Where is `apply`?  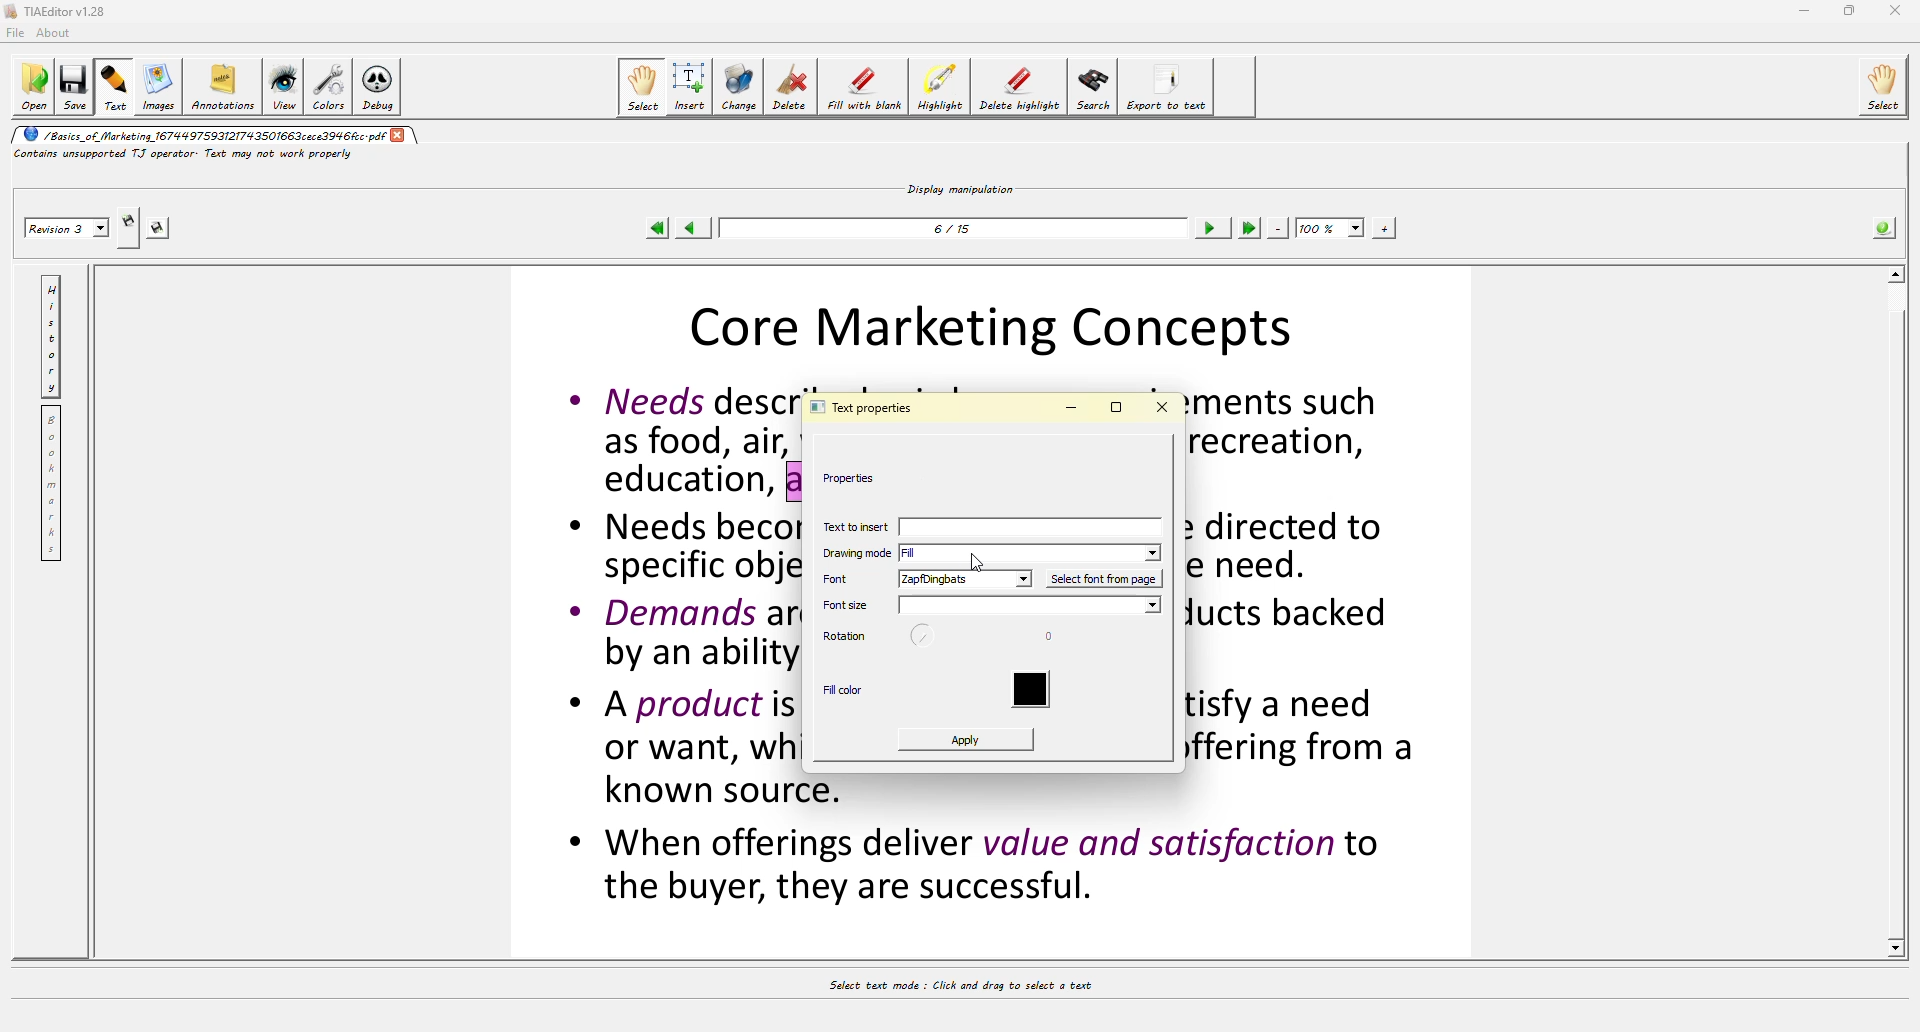
apply is located at coordinates (976, 740).